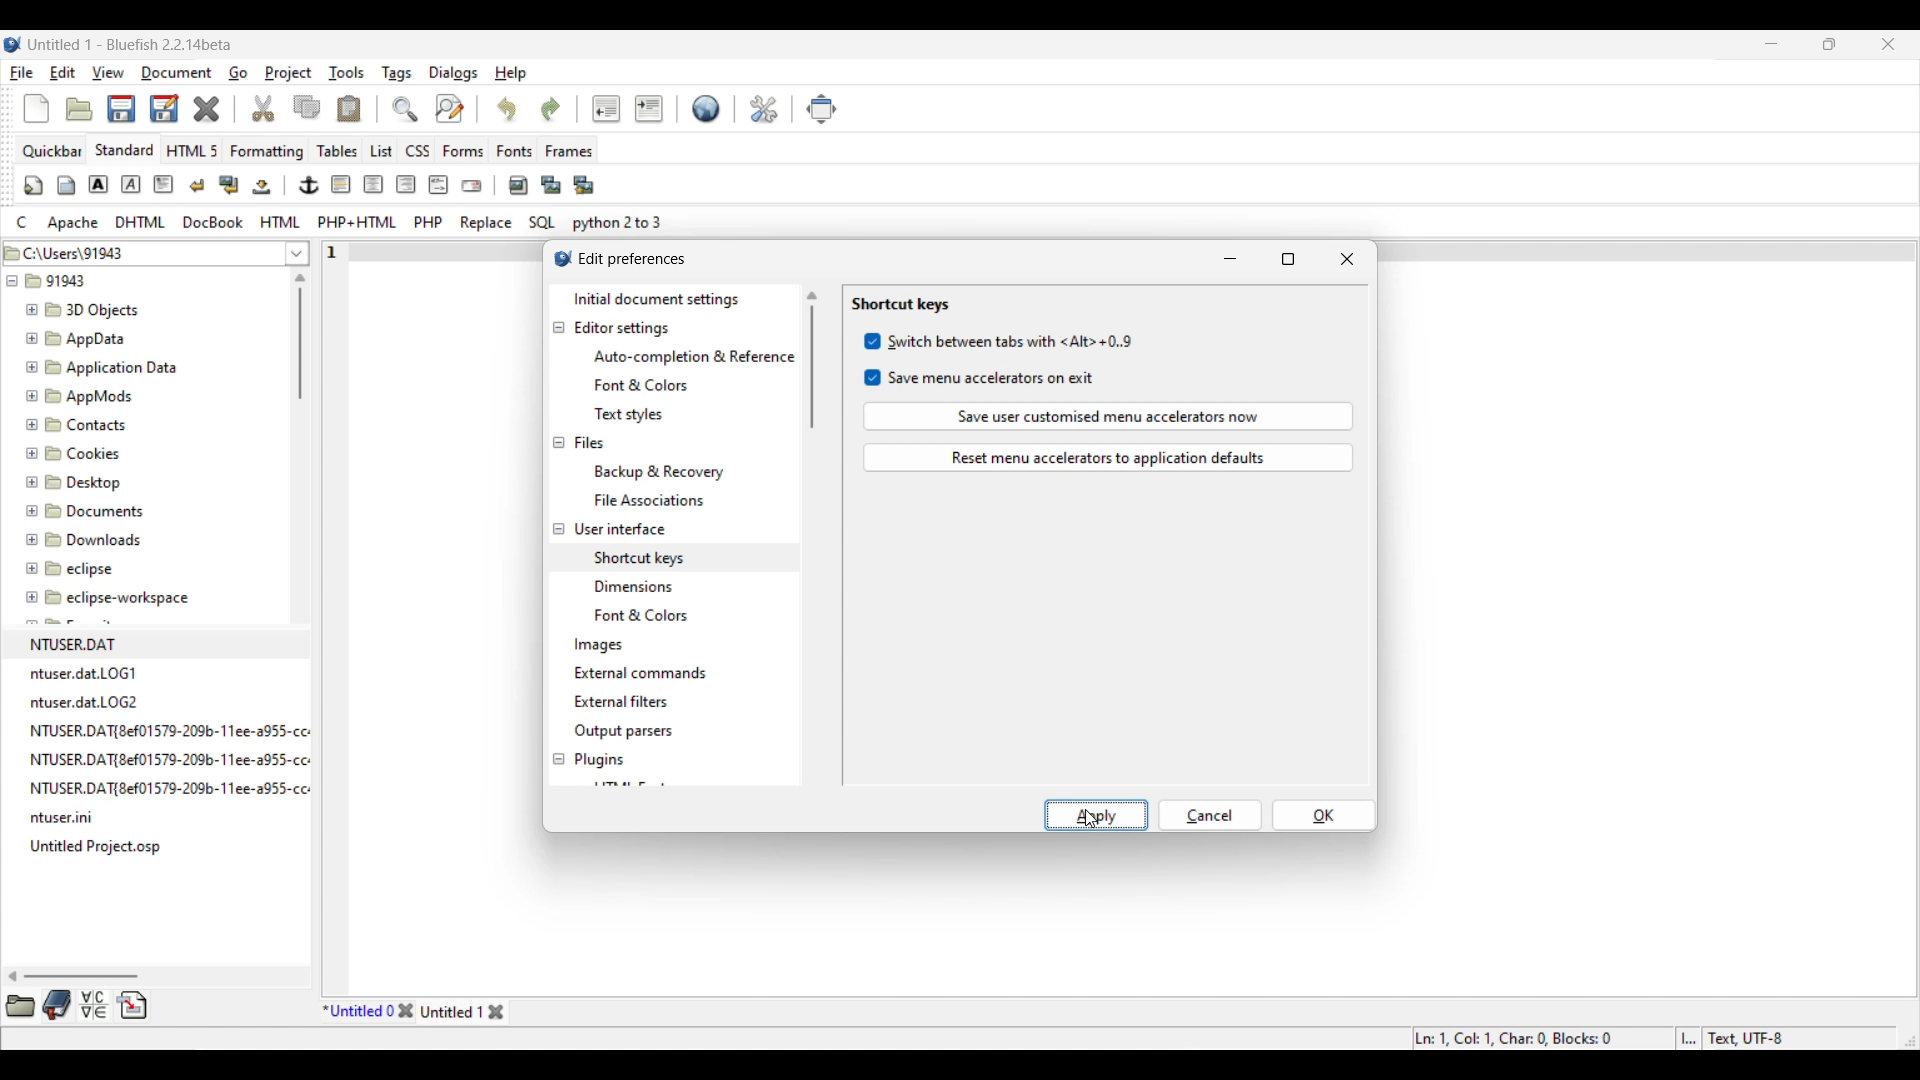  What do you see at coordinates (298, 253) in the screenshot?
I see `File list` at bounding box center [298, 253].